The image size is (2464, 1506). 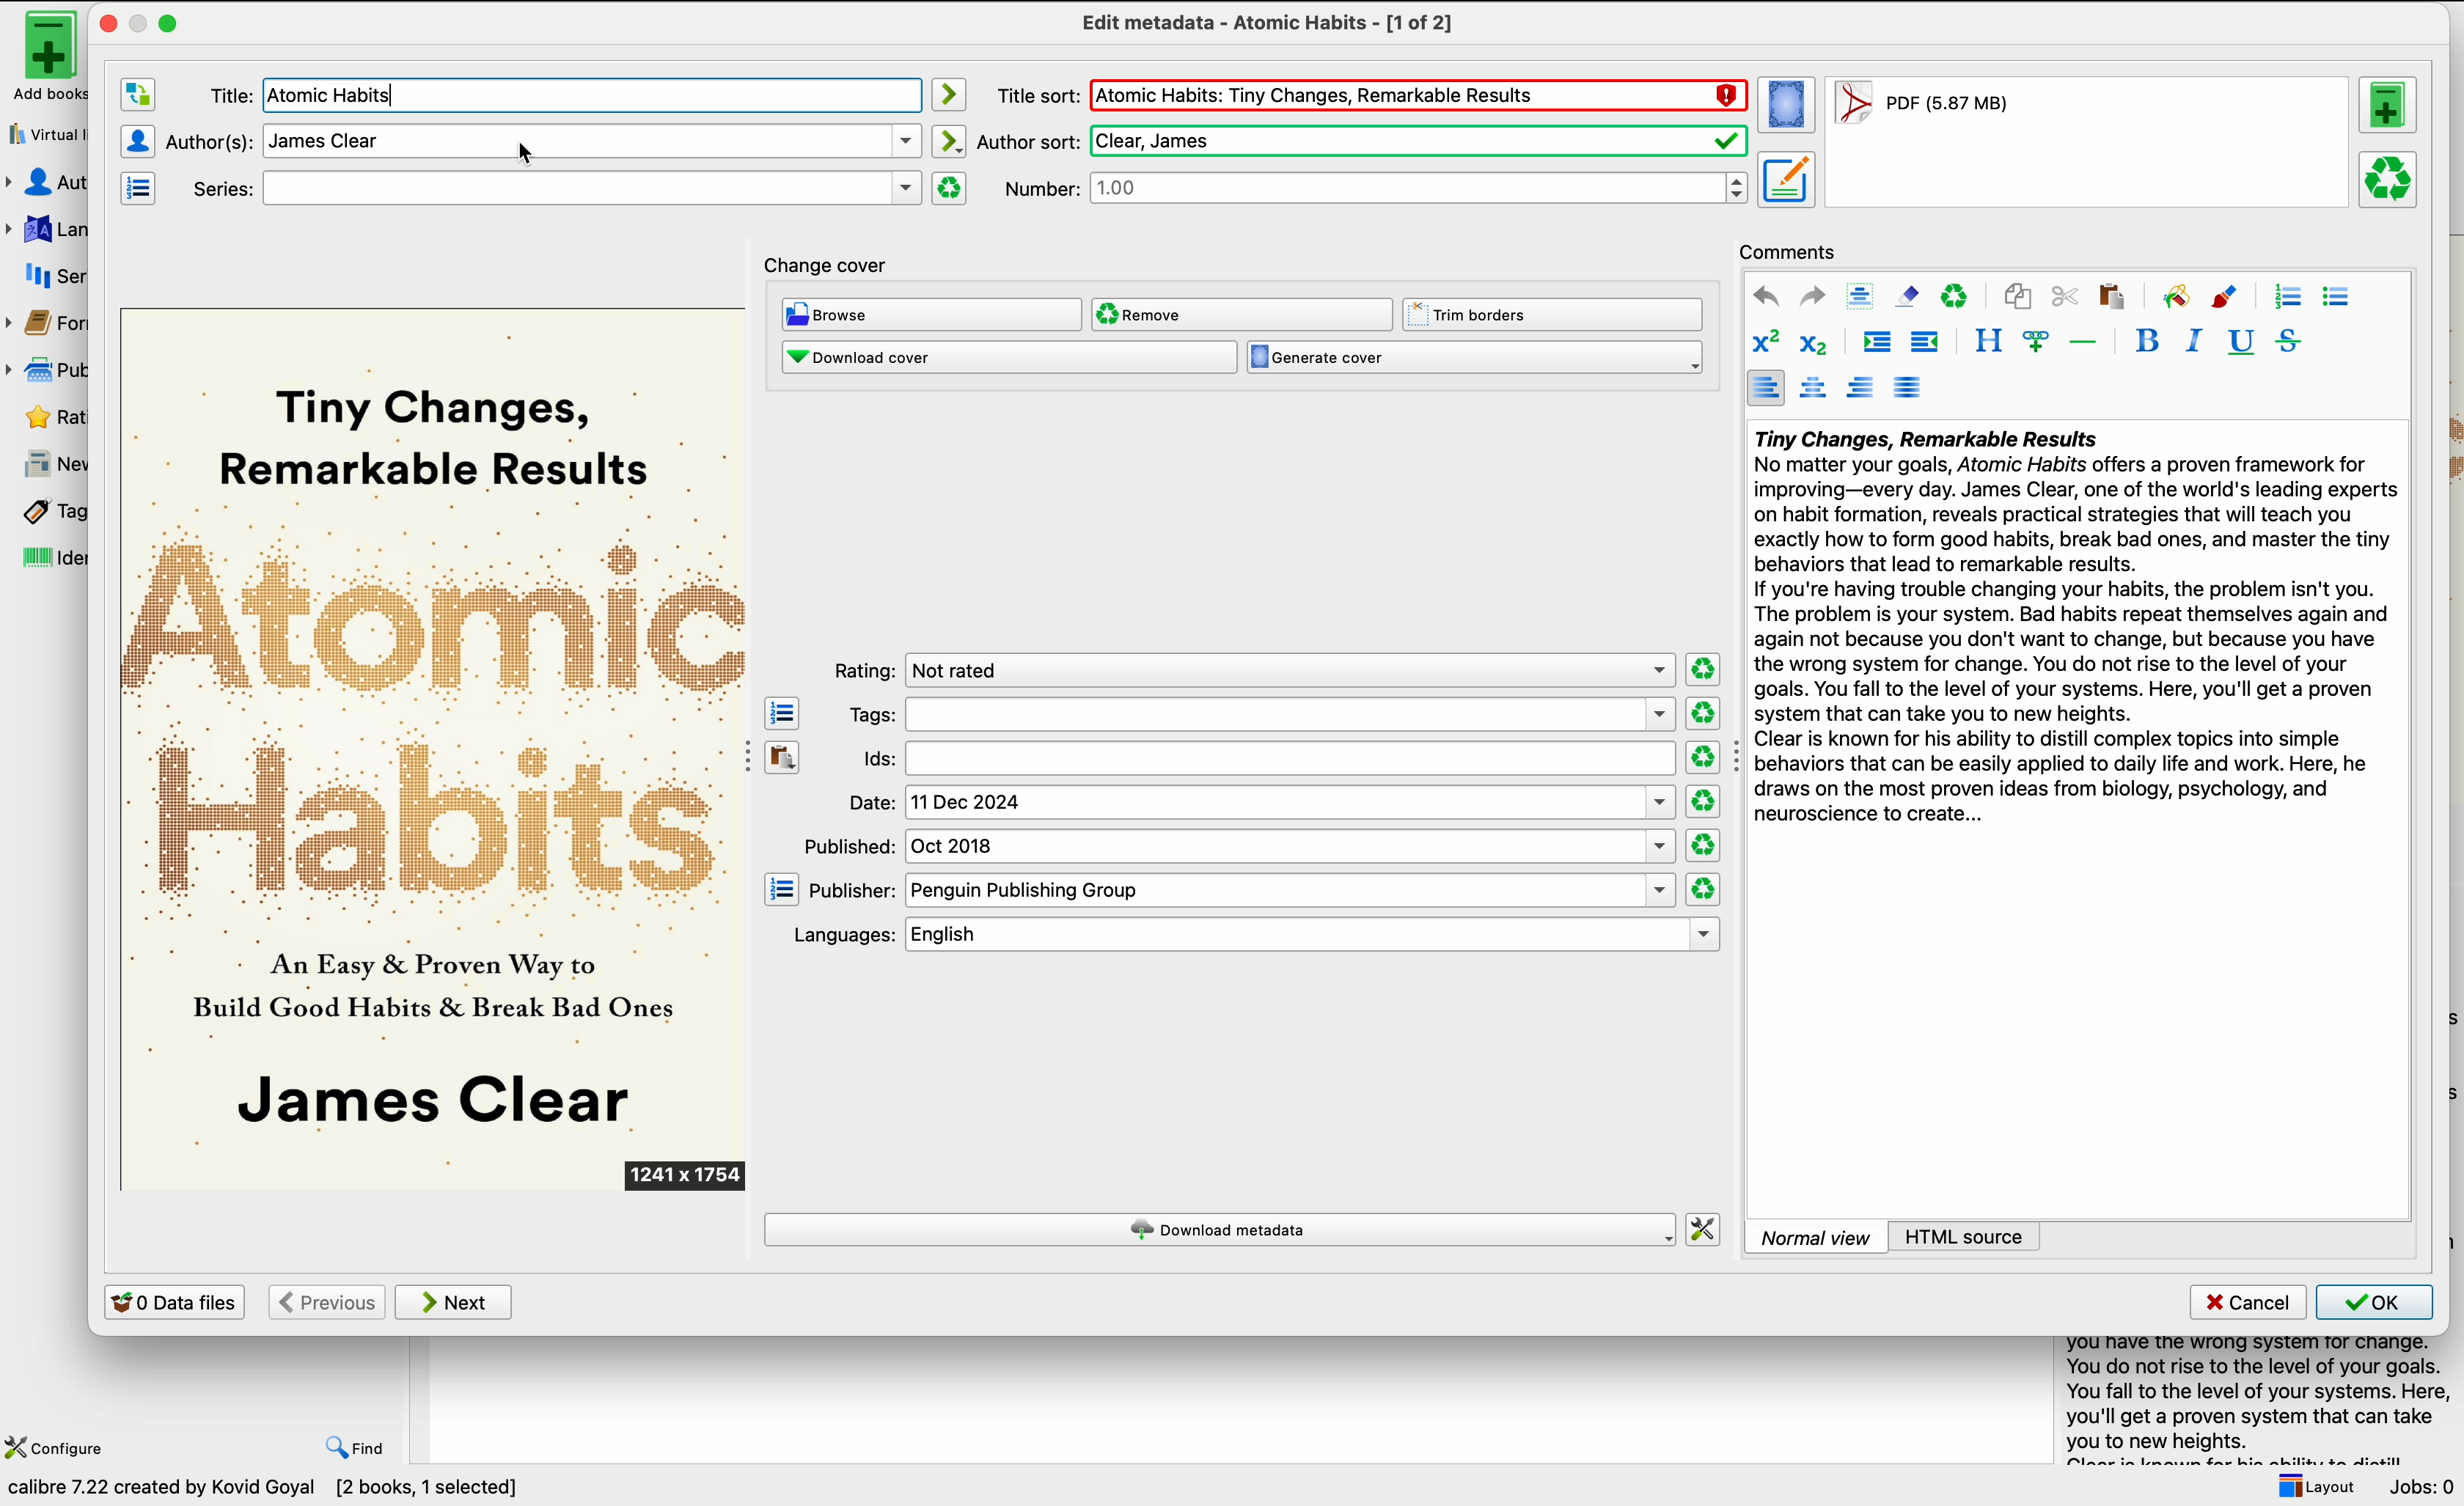 What do you see at coordinates (2290, 342) in the screenshot?
I see `strikeythrough` at bounding box center [2290, 342].